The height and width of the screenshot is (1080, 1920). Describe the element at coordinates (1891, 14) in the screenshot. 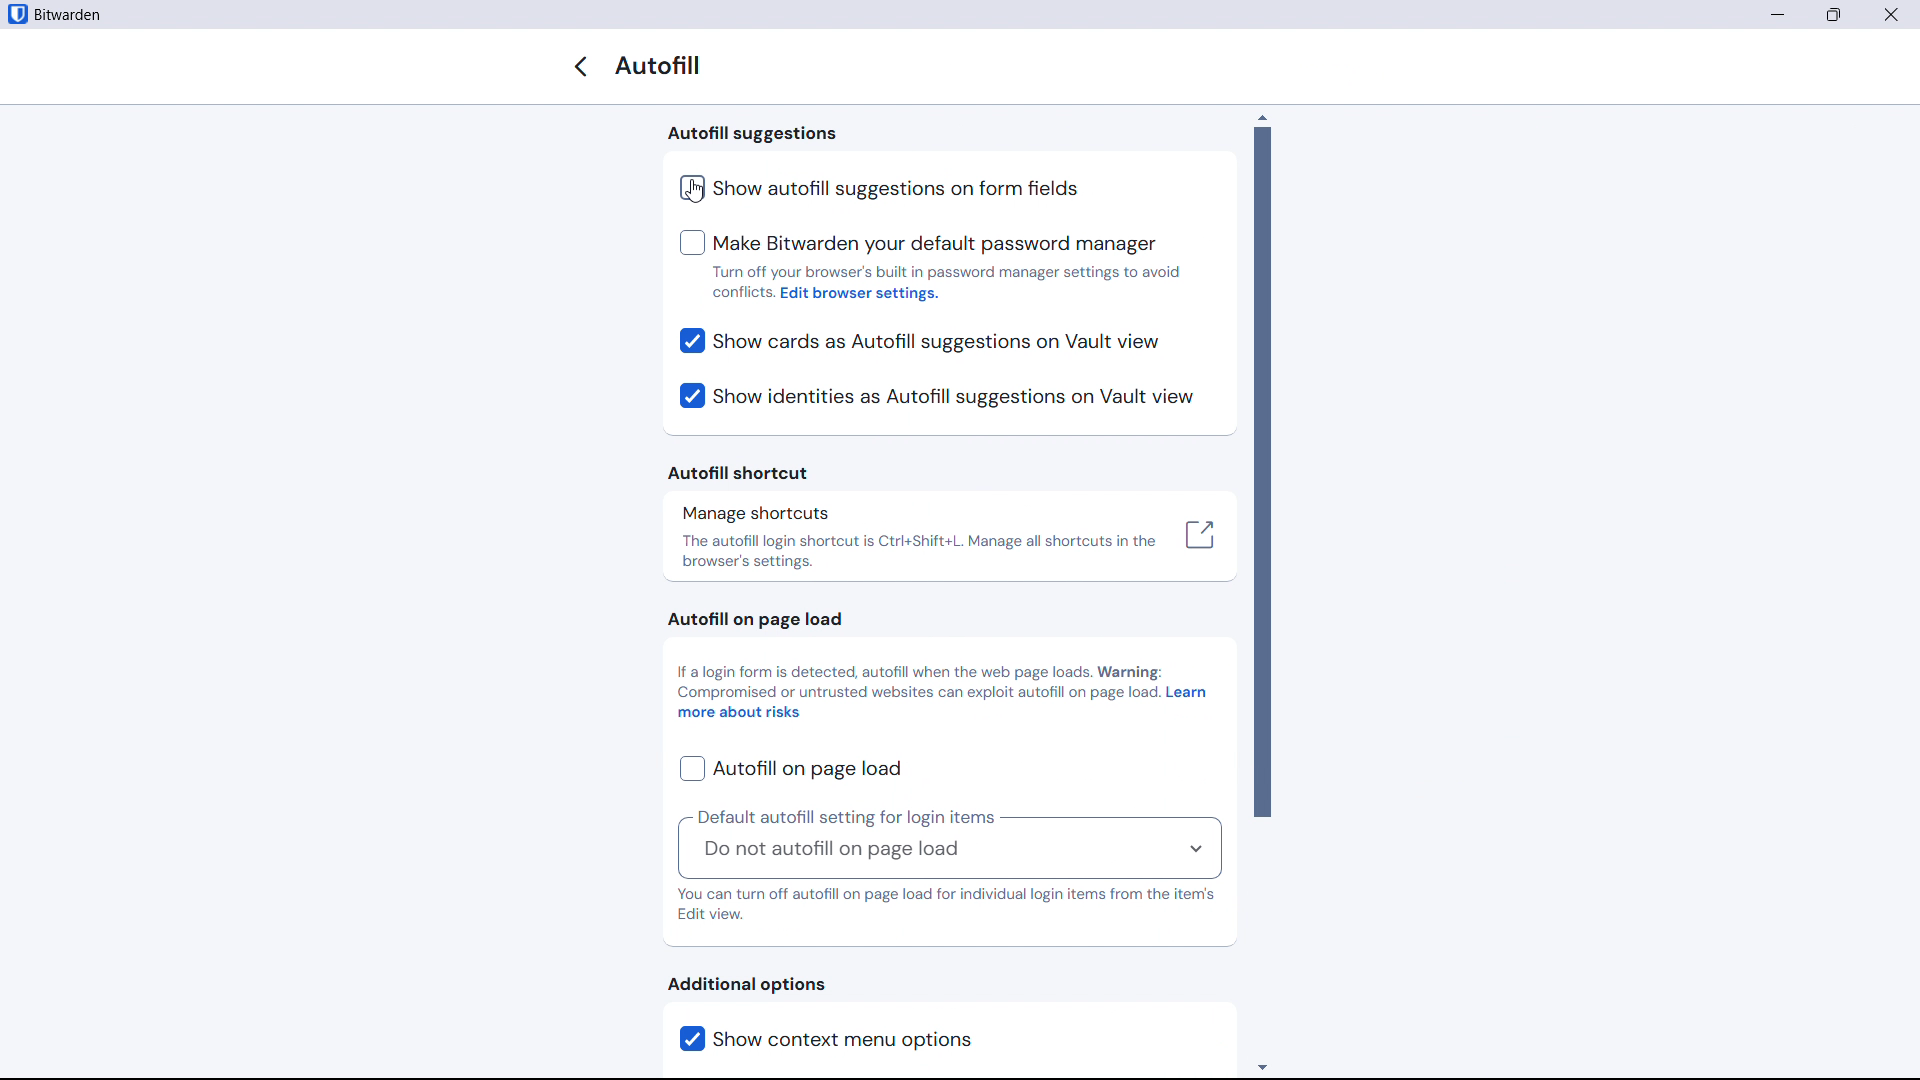

I see `close ` at that location.